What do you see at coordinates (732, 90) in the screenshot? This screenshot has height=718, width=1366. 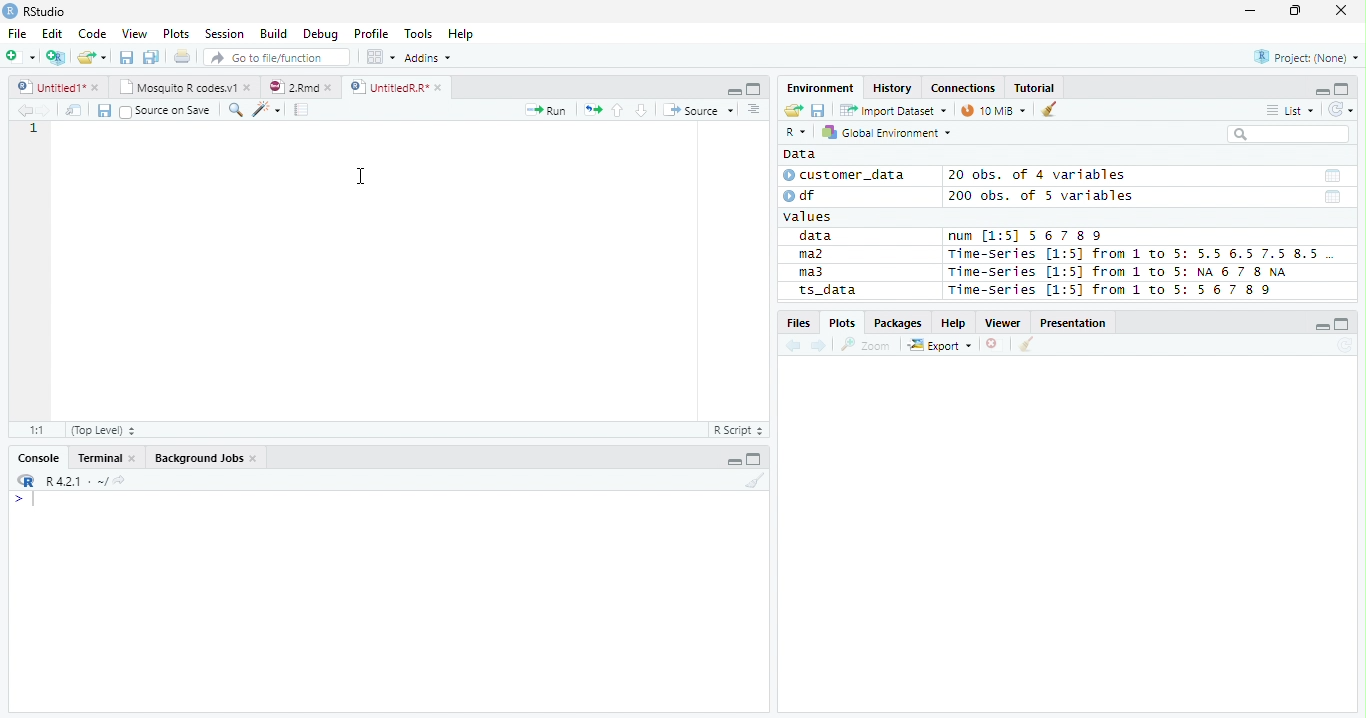 I see `Minimize` at bounding box center [732, 90].